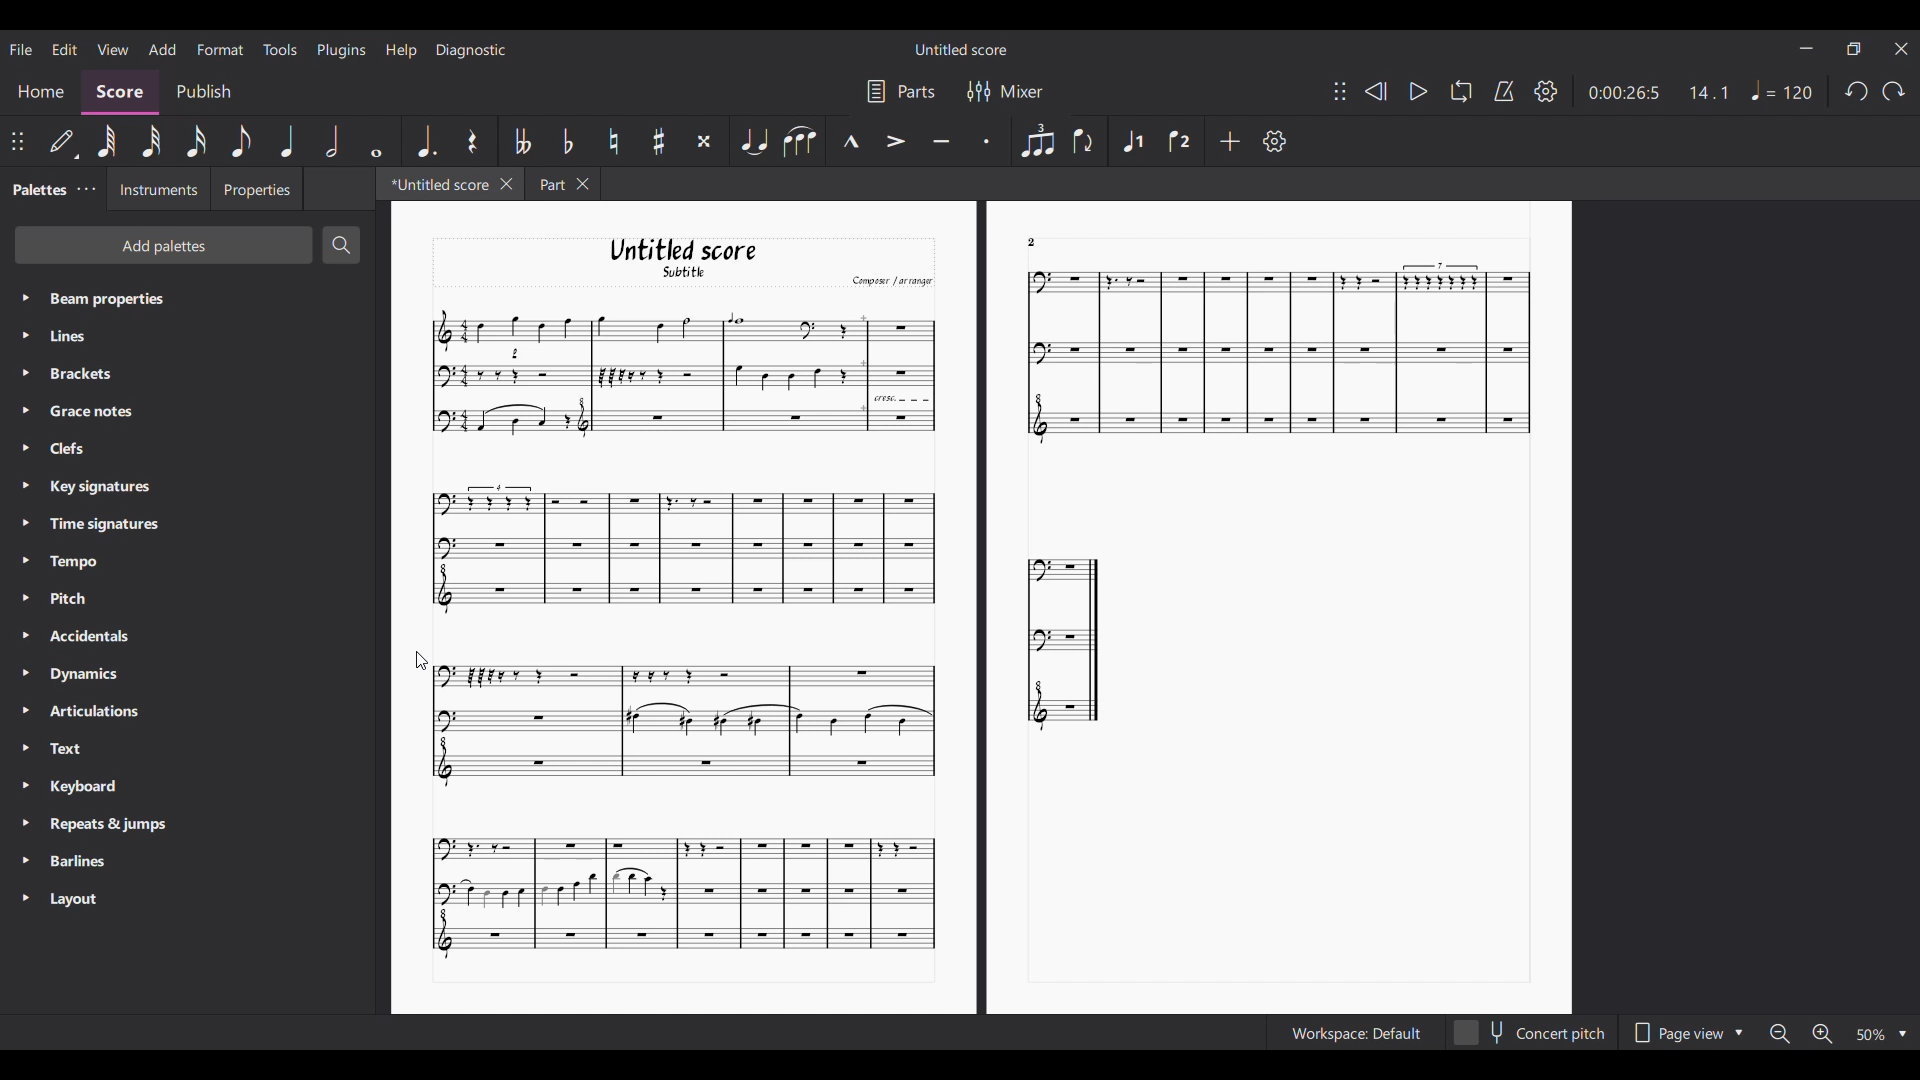 The image size is (1920, 1080). I want to click on Graph, so click(1270, 356).